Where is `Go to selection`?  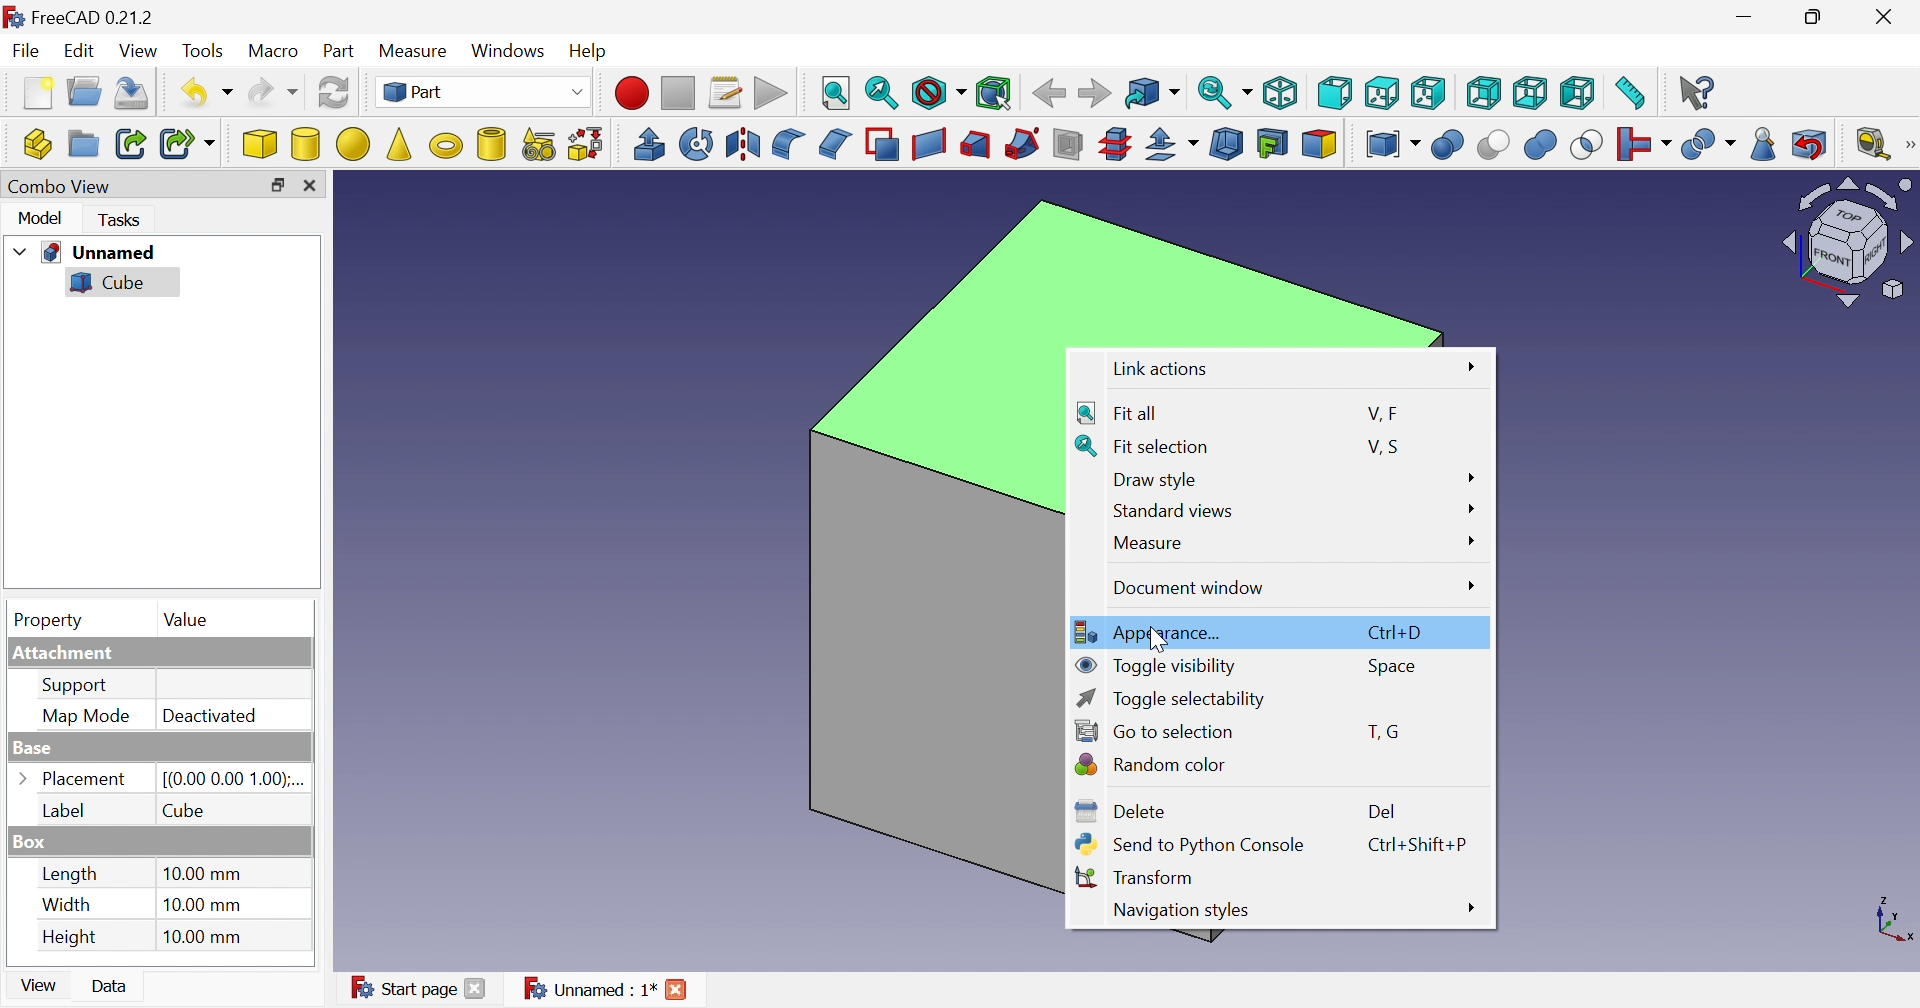
Go to selection is located at coordinates (1153, 728).